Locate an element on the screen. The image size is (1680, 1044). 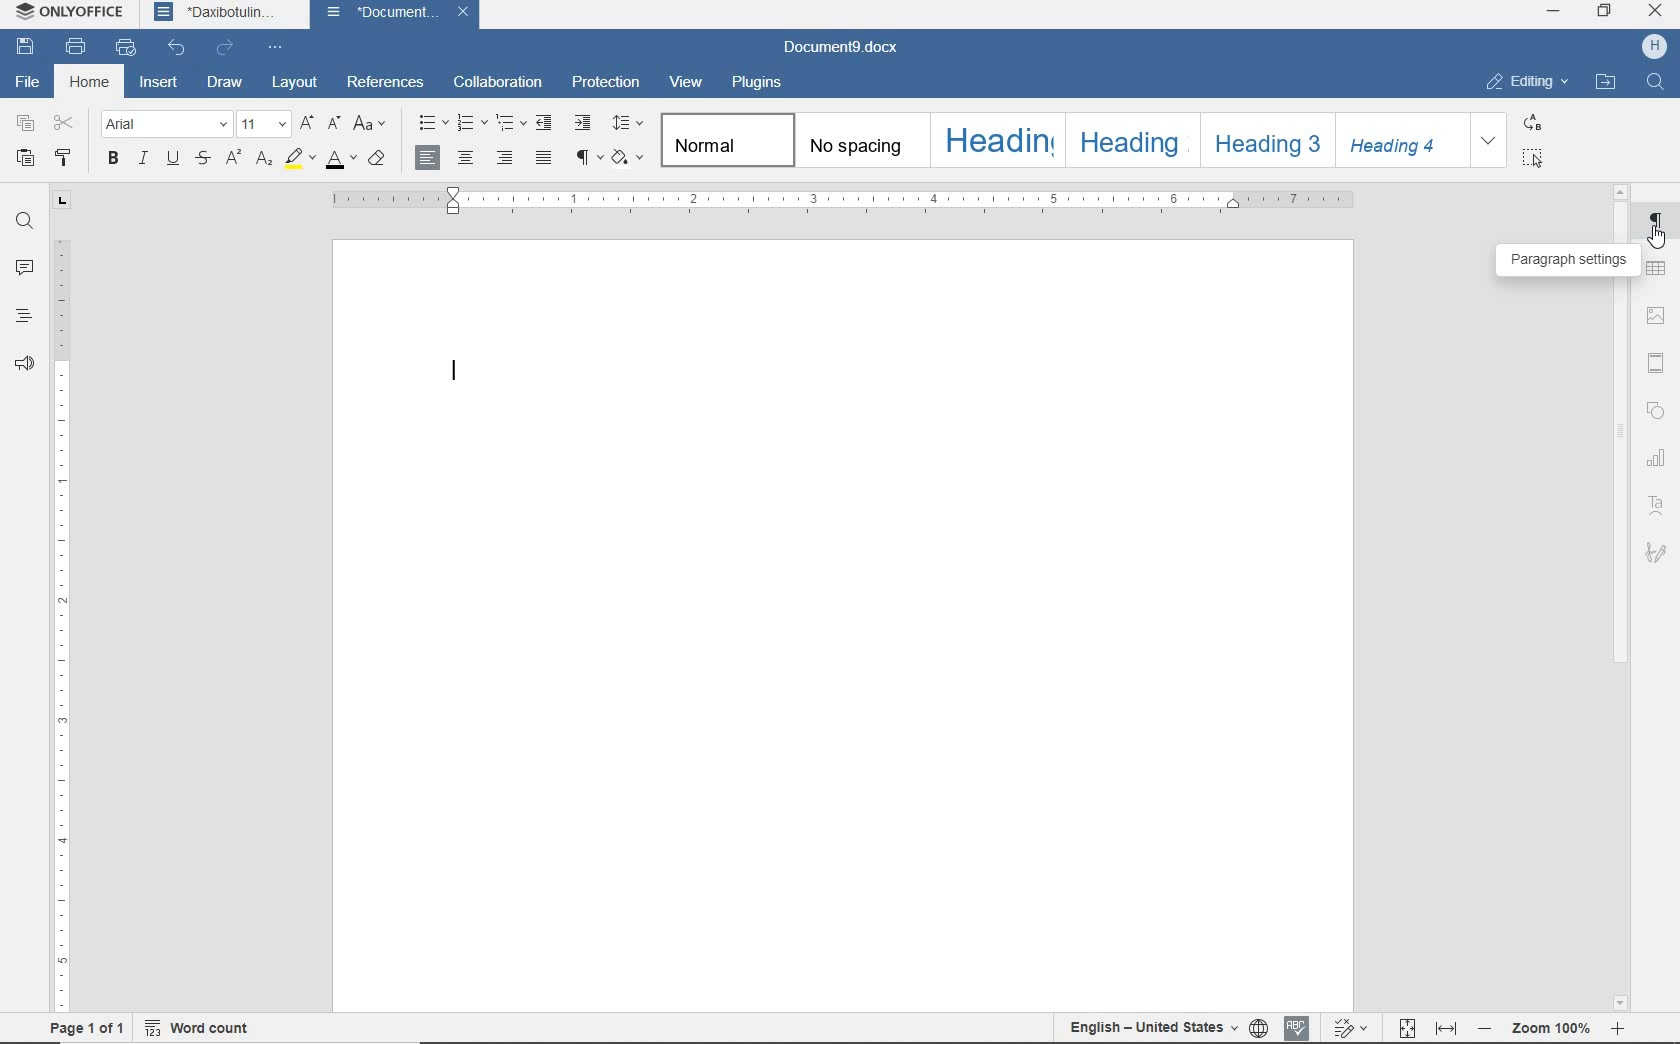
HP is located at coordinates (1653, 47).